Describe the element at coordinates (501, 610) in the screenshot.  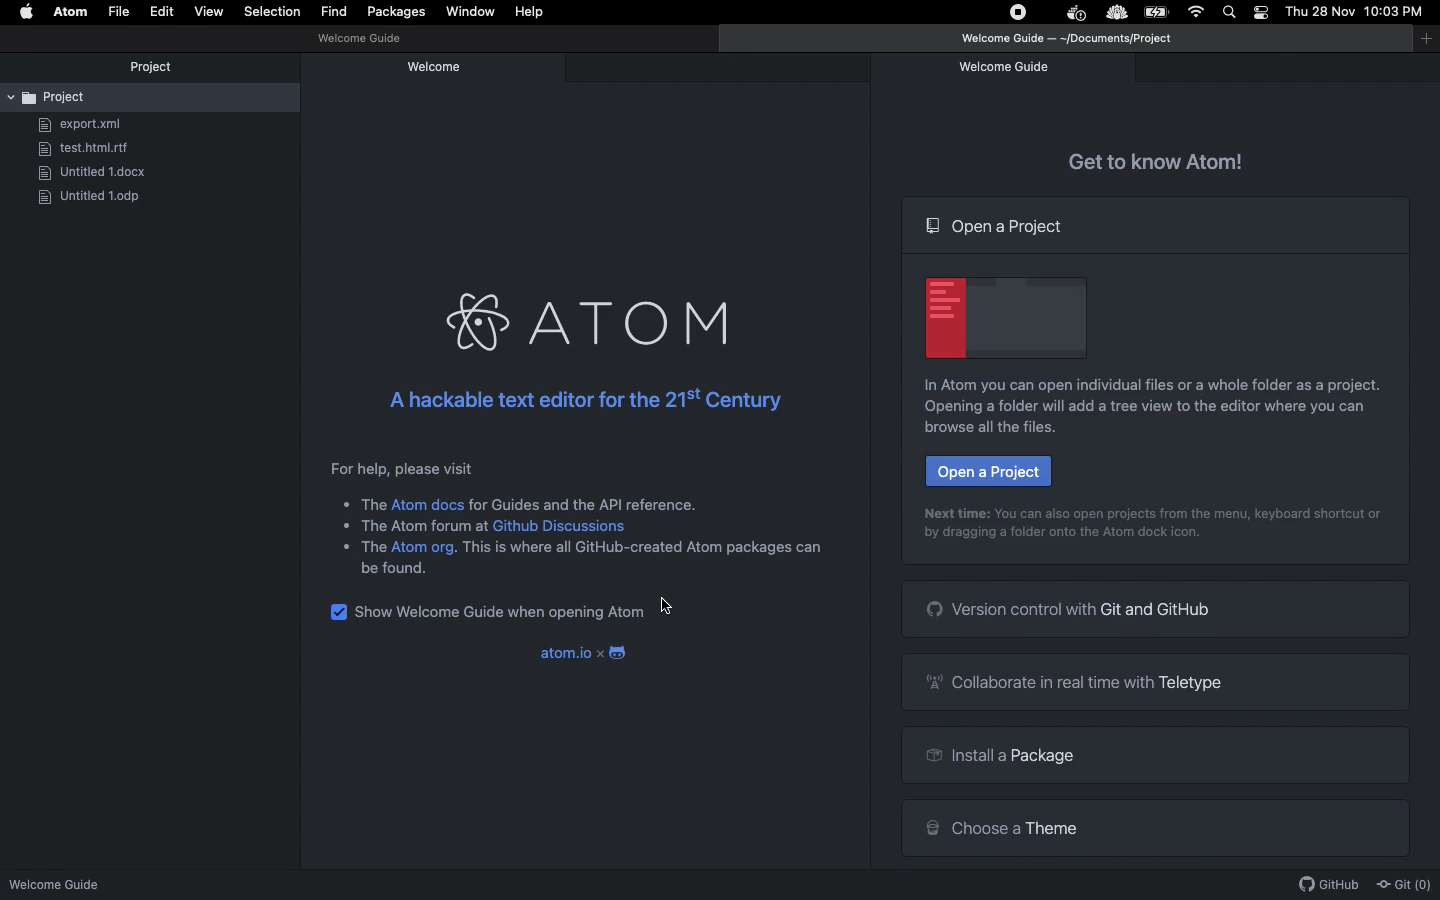
I see `Show welcome guide when opening Atom` at that location.